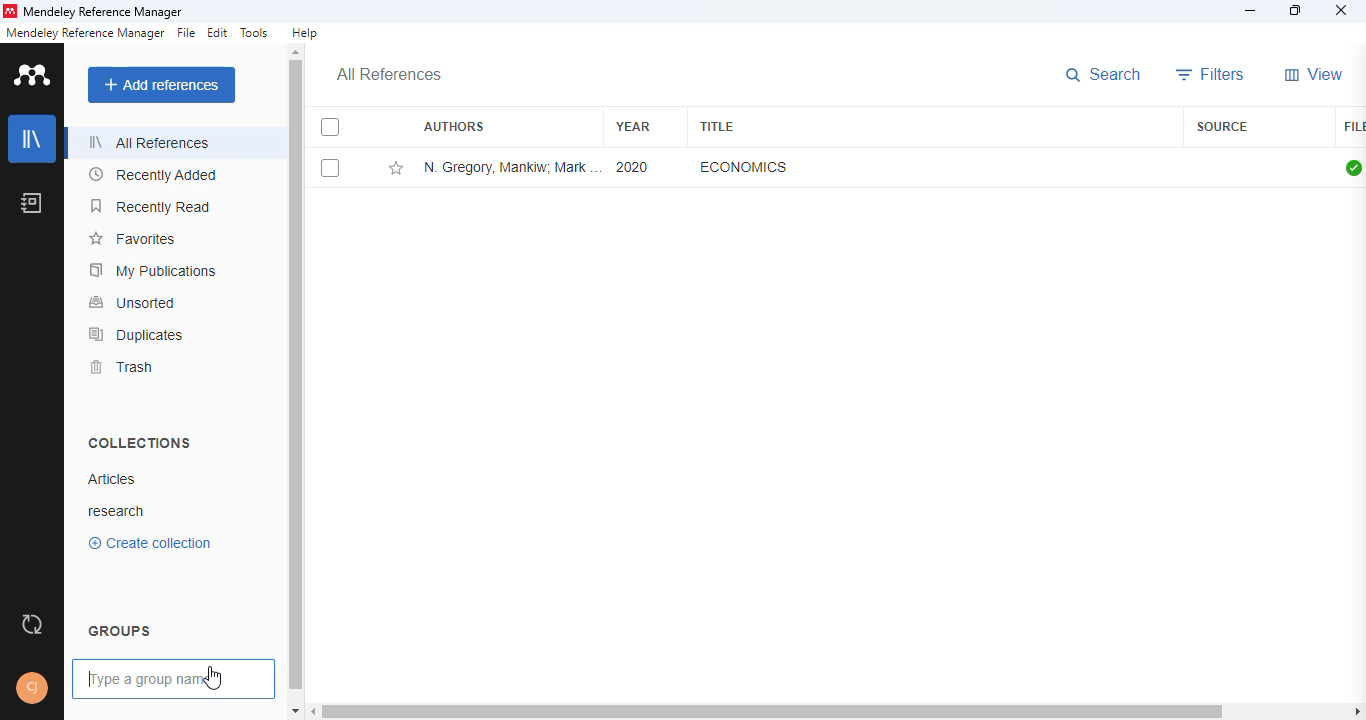 Image resolution: width=1366 pixels, height=720 pixels. I want to click on favorites, so click(134, 239).